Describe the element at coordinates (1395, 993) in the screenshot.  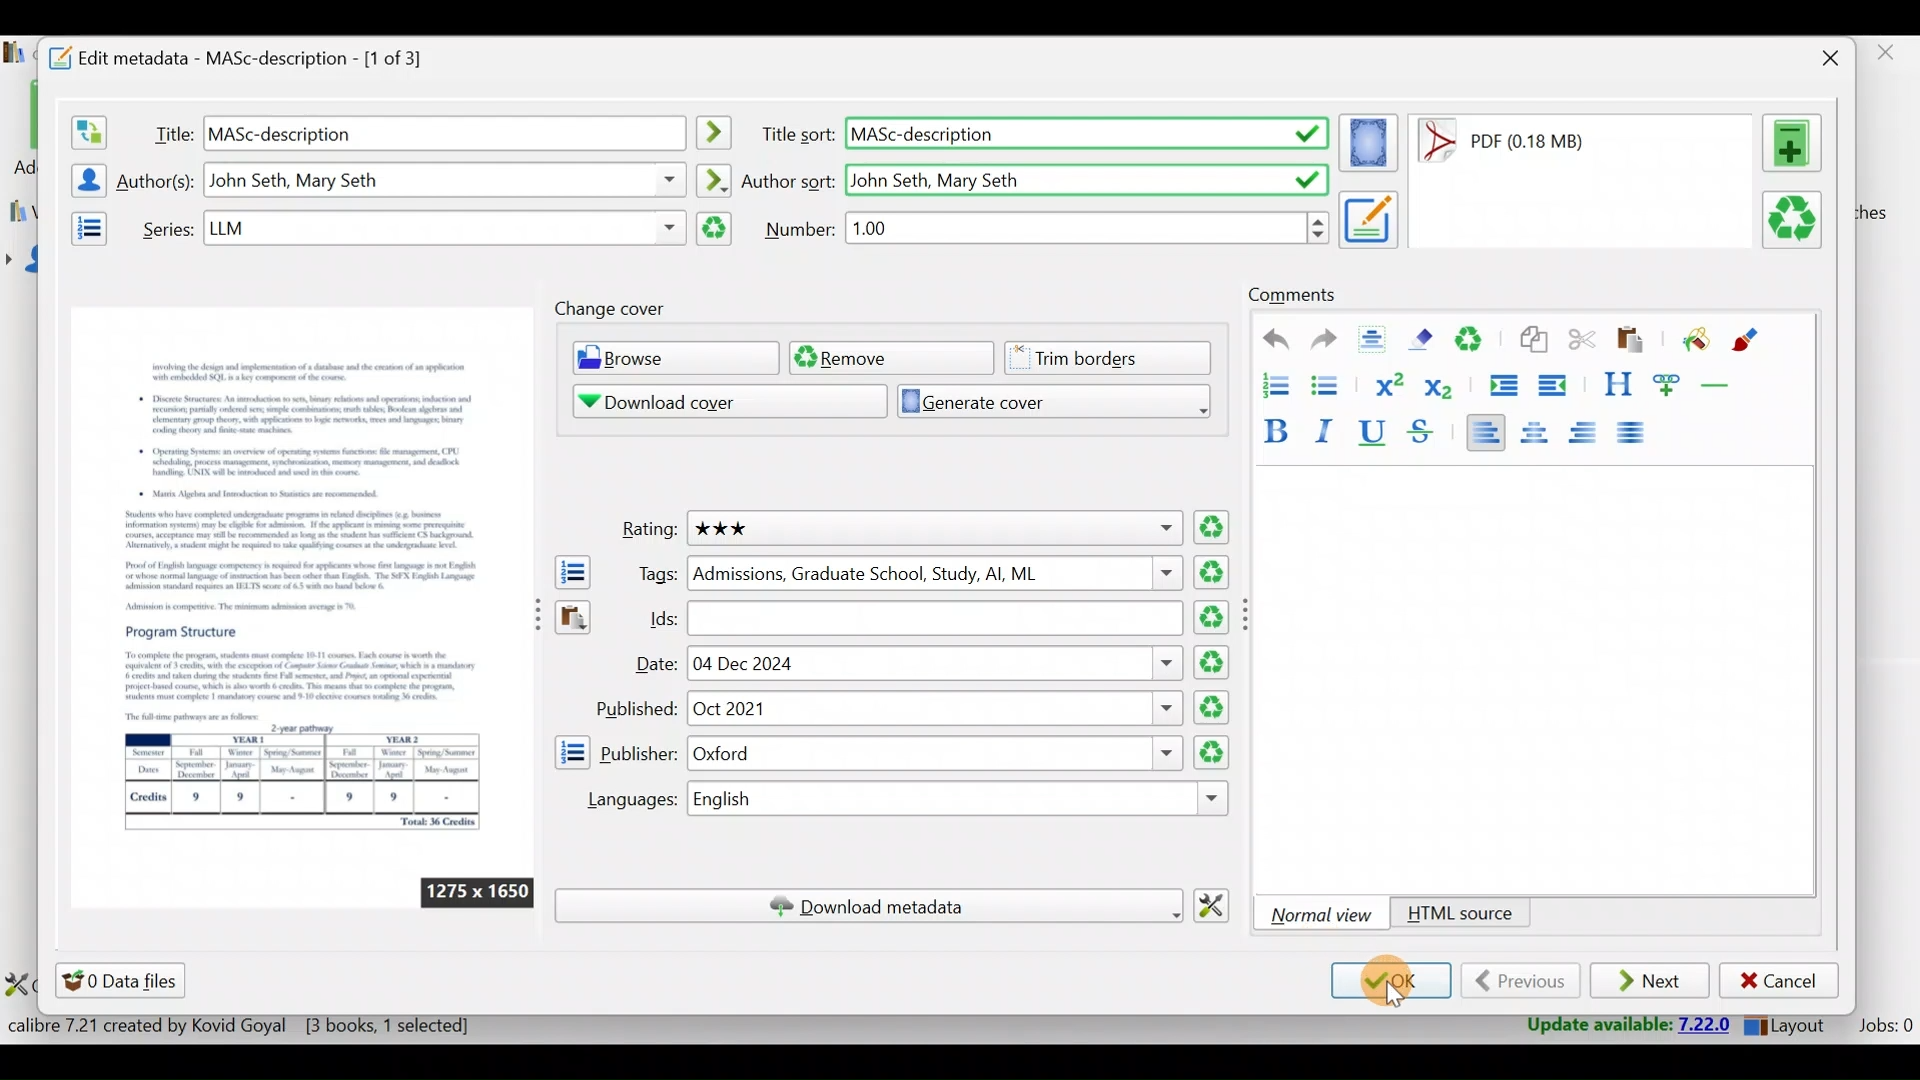
I see `Cursor` at that location.